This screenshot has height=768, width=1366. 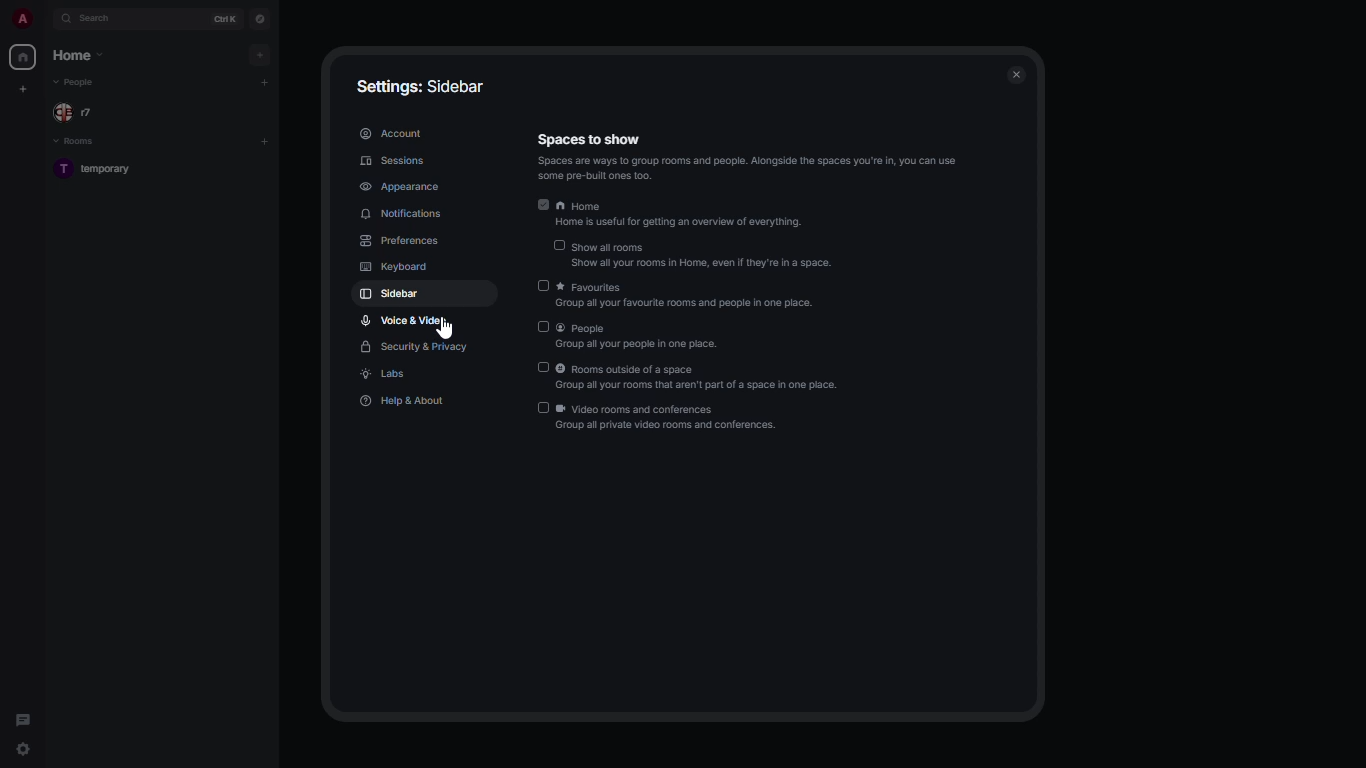 What do you see at coordinates (23, 750) in the screenshot?
I see `quick settings` at bounding box center [23, 750].